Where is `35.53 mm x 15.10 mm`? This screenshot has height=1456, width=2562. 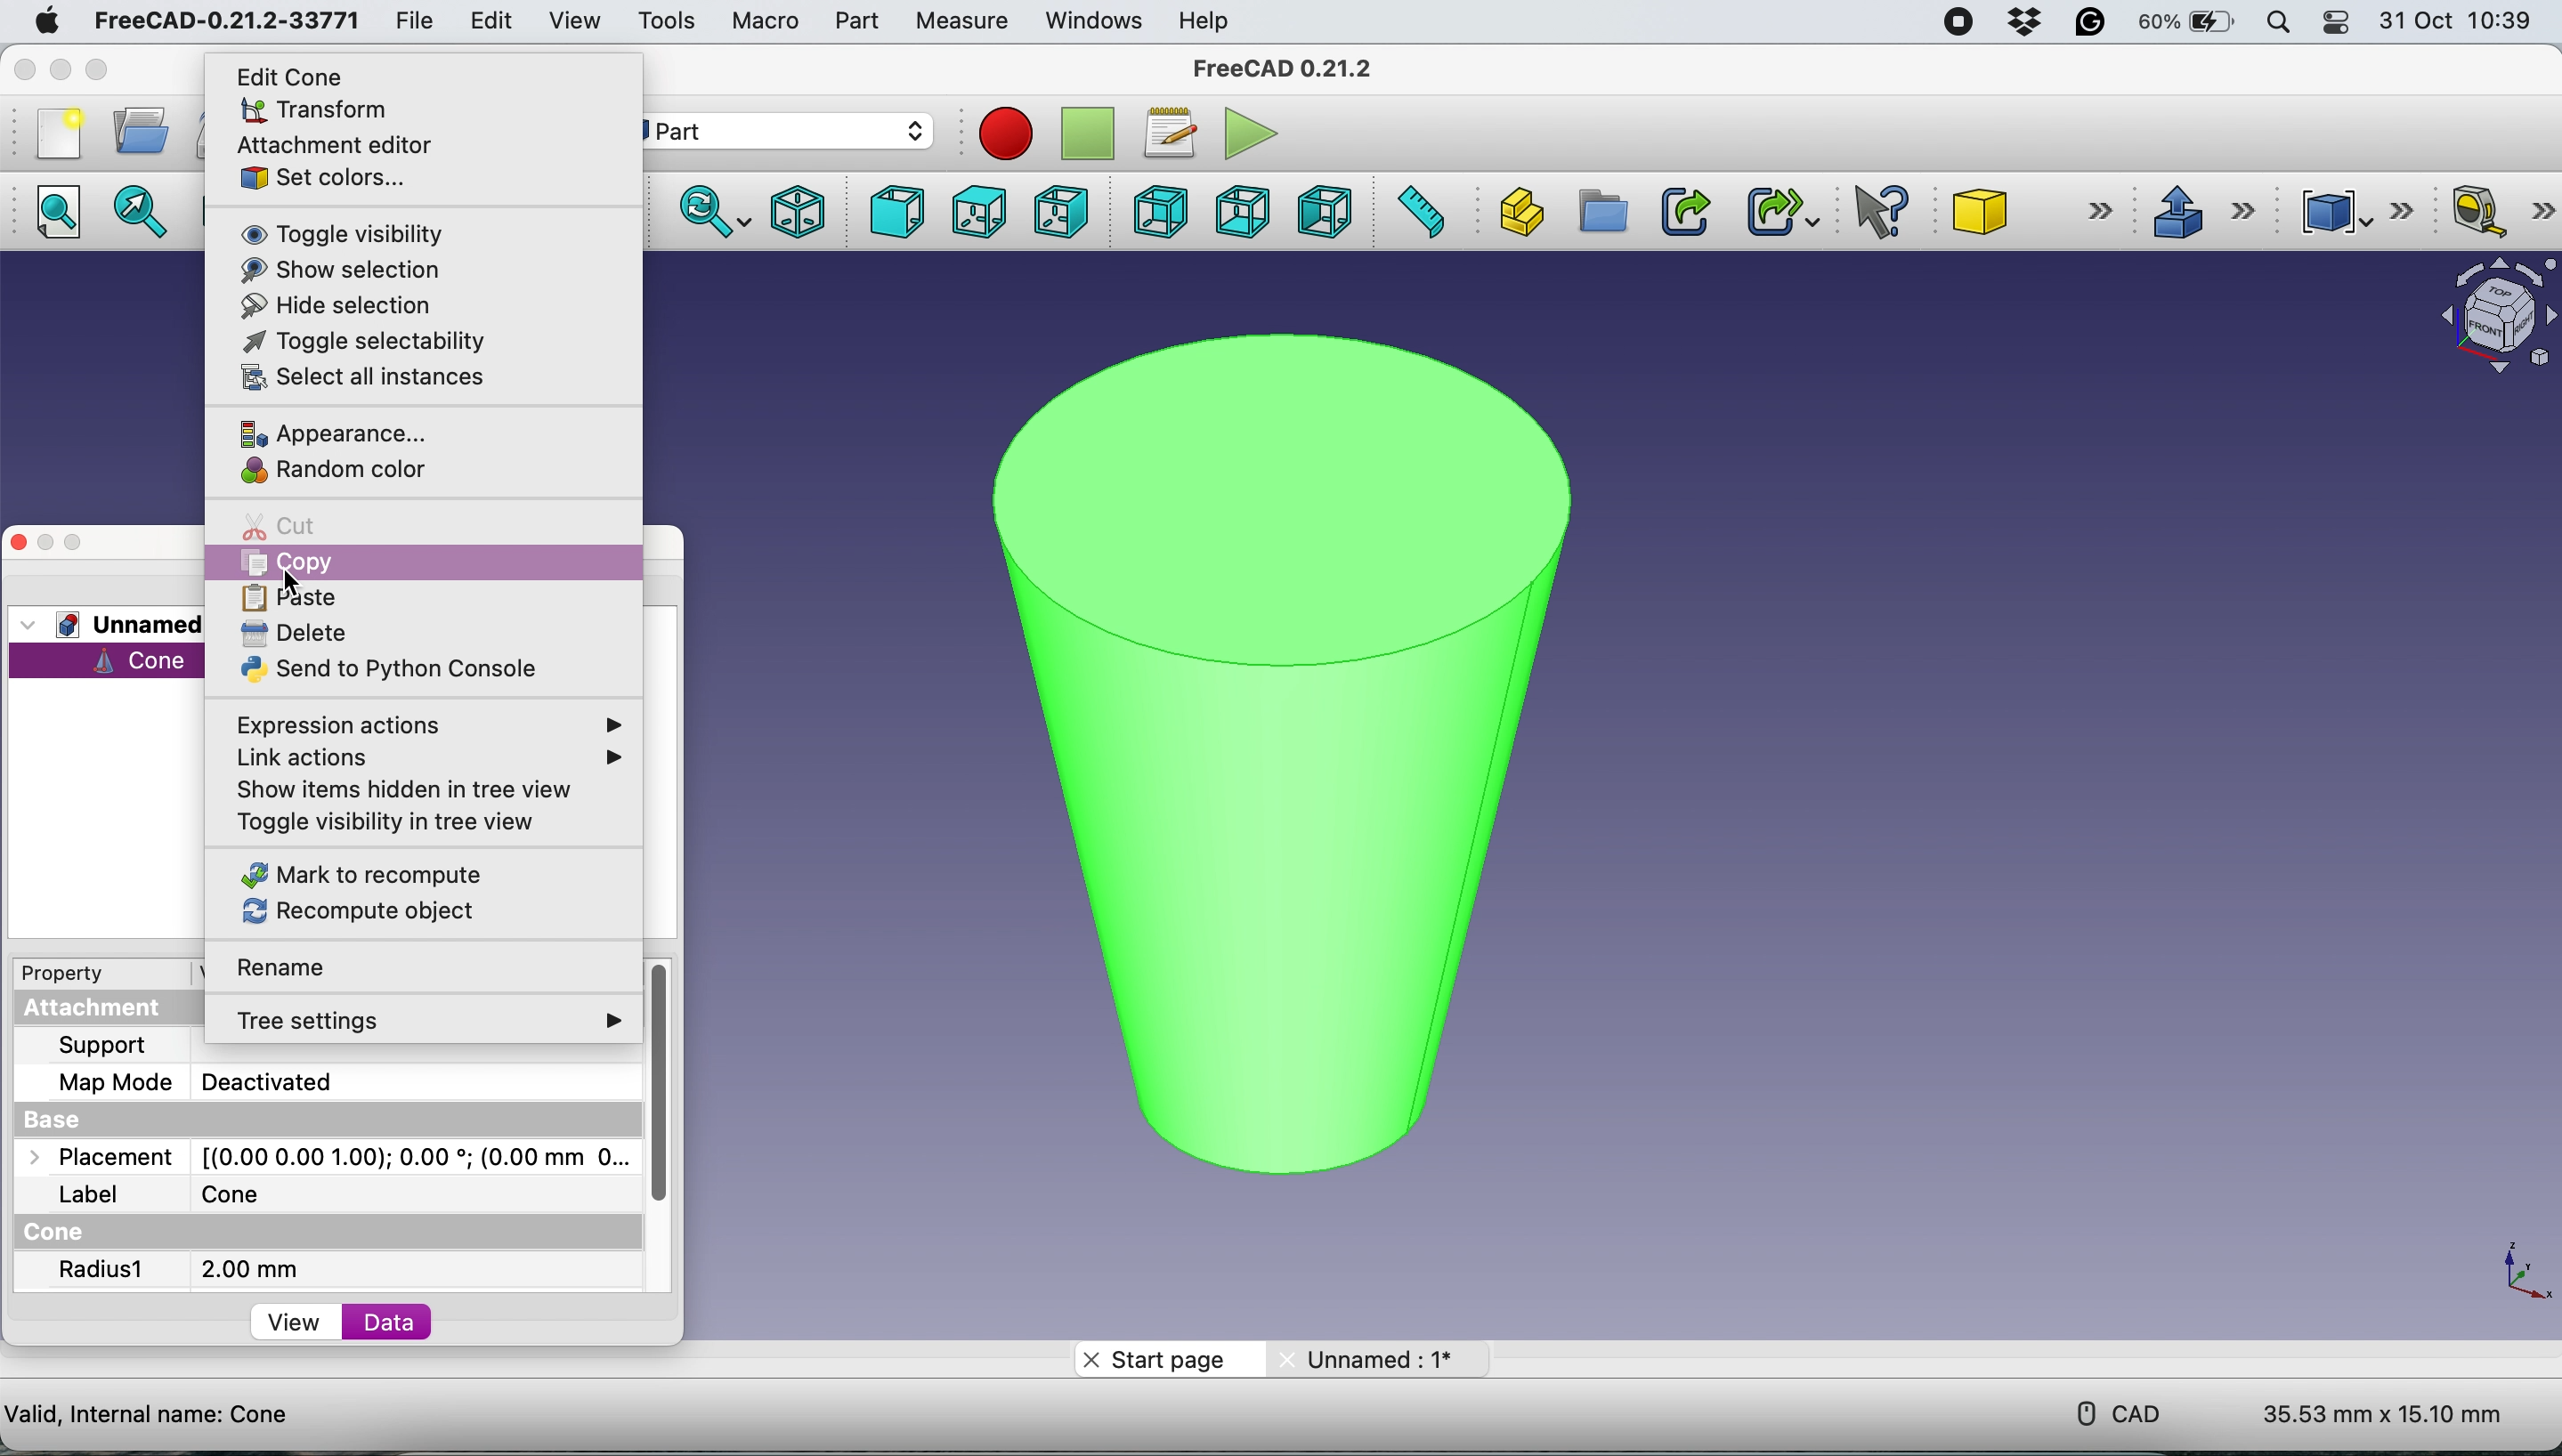
35.53 mm x 15.10 mm is located at coordinates (2382, 1416).